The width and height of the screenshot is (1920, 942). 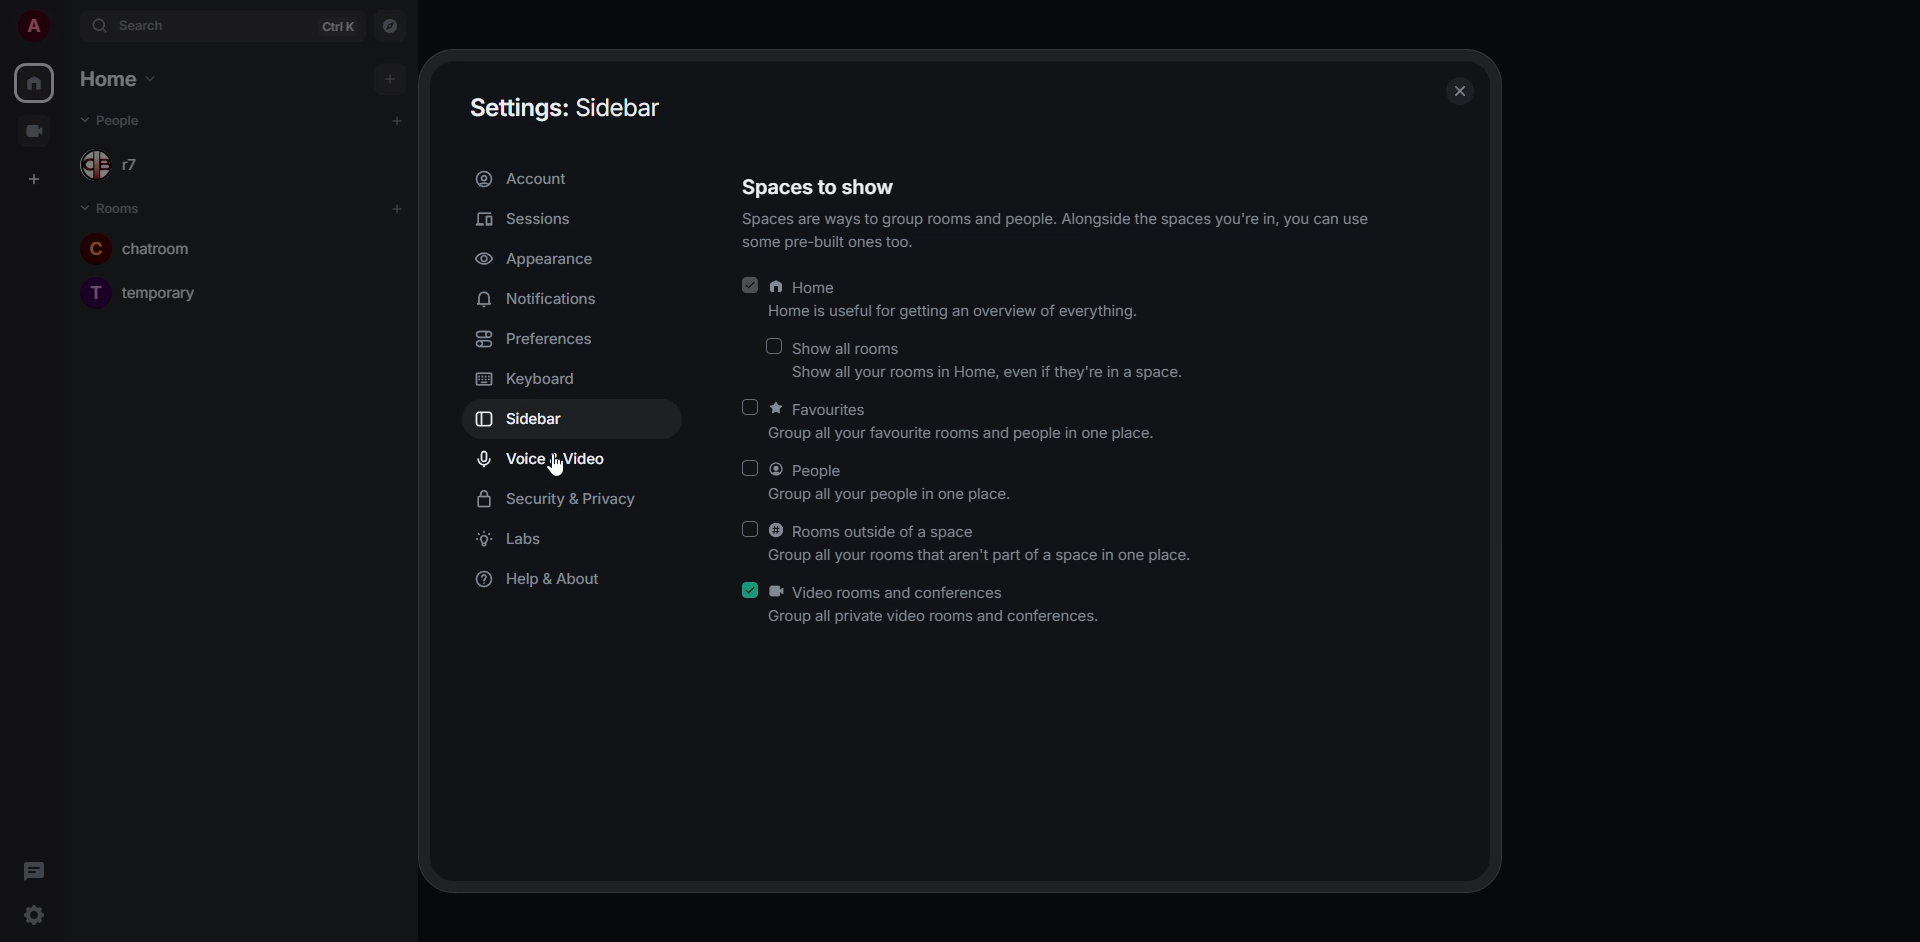 What do you see at coordinates (36, 81) in the screenshot?
I see `home` at bounding box center [36, 81].